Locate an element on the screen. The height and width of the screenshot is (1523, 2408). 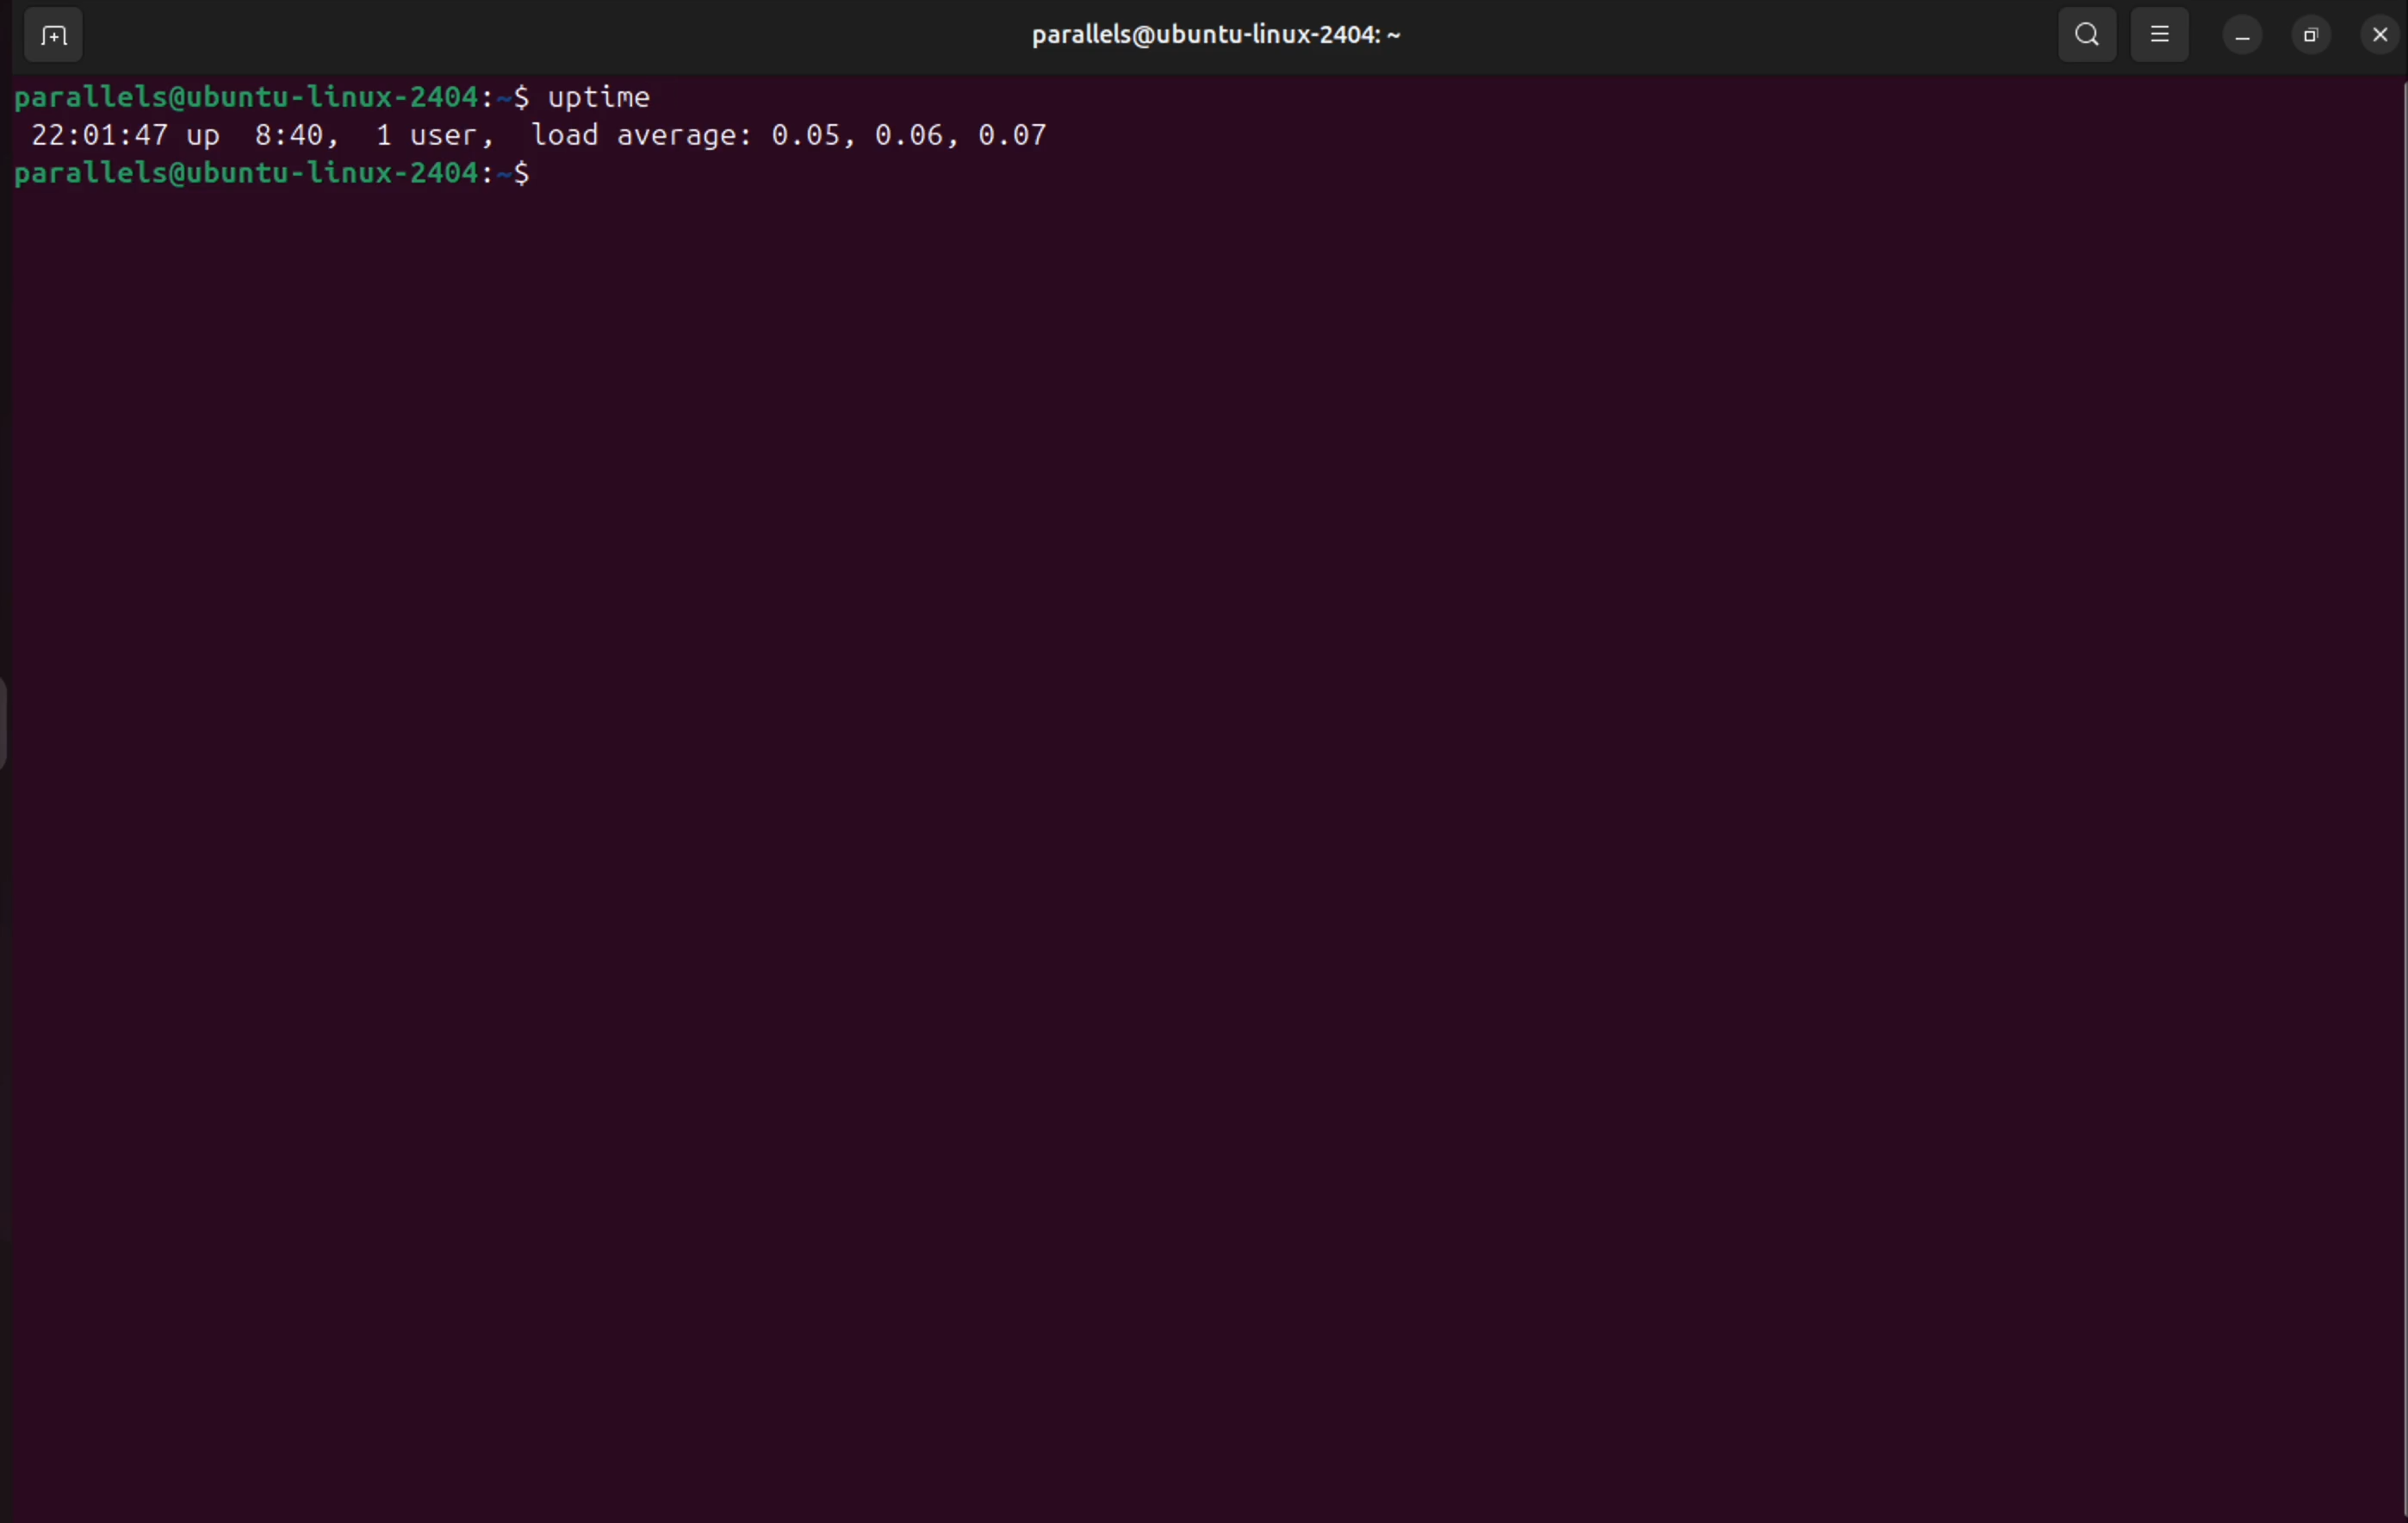
parallels@ubuntu-1linux-2404:-$ is located at coordinates (272, 95).